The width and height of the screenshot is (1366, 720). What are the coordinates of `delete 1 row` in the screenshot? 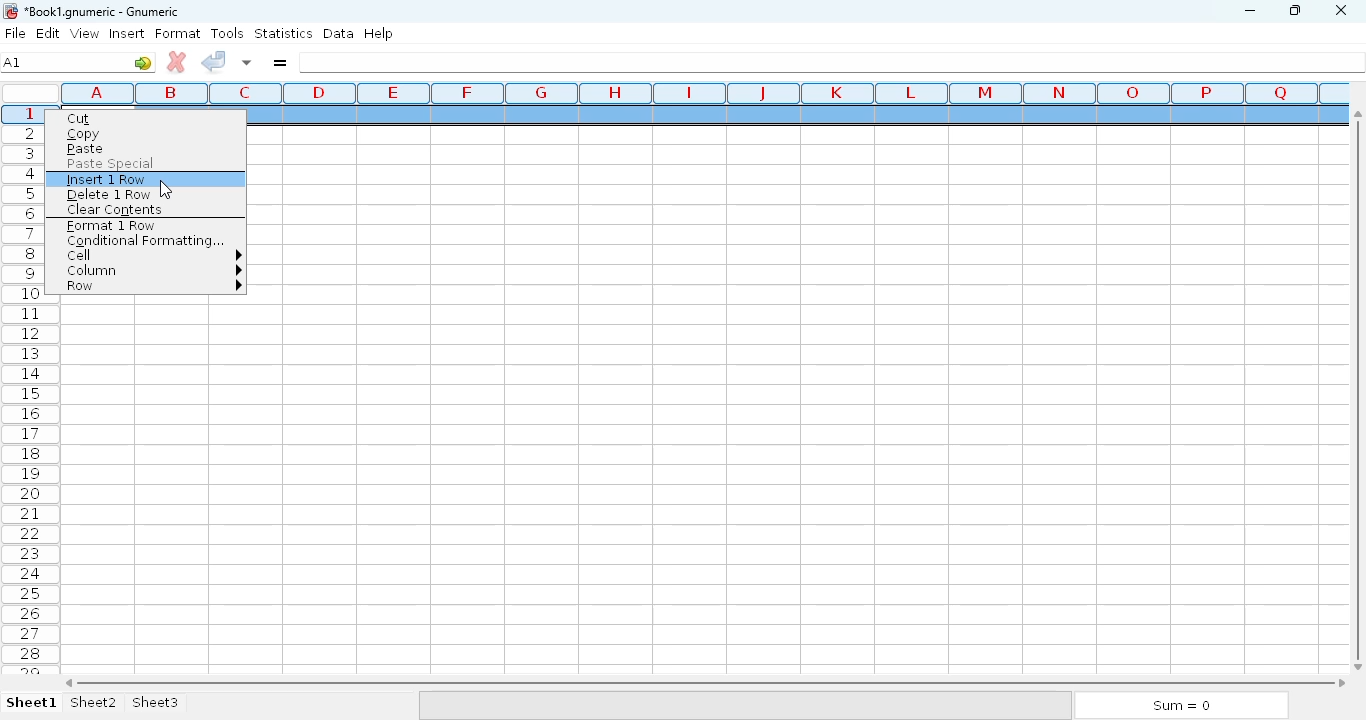 It's located at (108, 195).